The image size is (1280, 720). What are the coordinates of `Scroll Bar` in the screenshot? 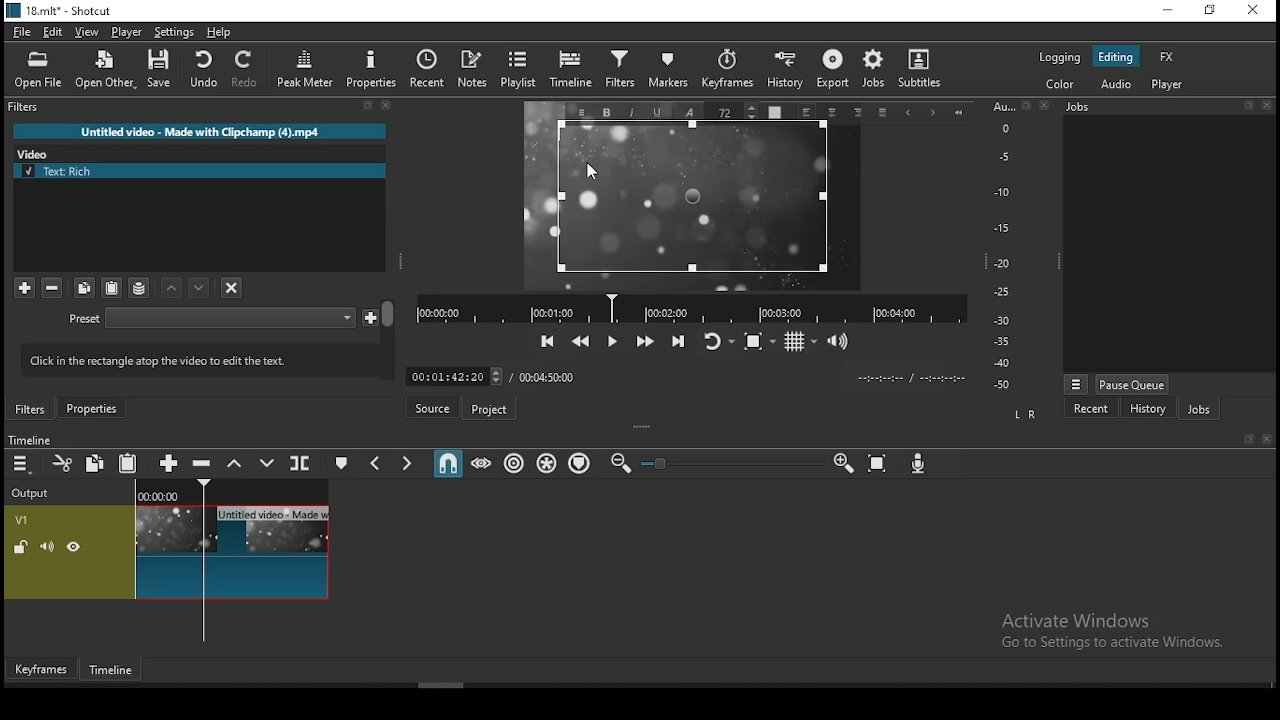 It's located at (389, 339).